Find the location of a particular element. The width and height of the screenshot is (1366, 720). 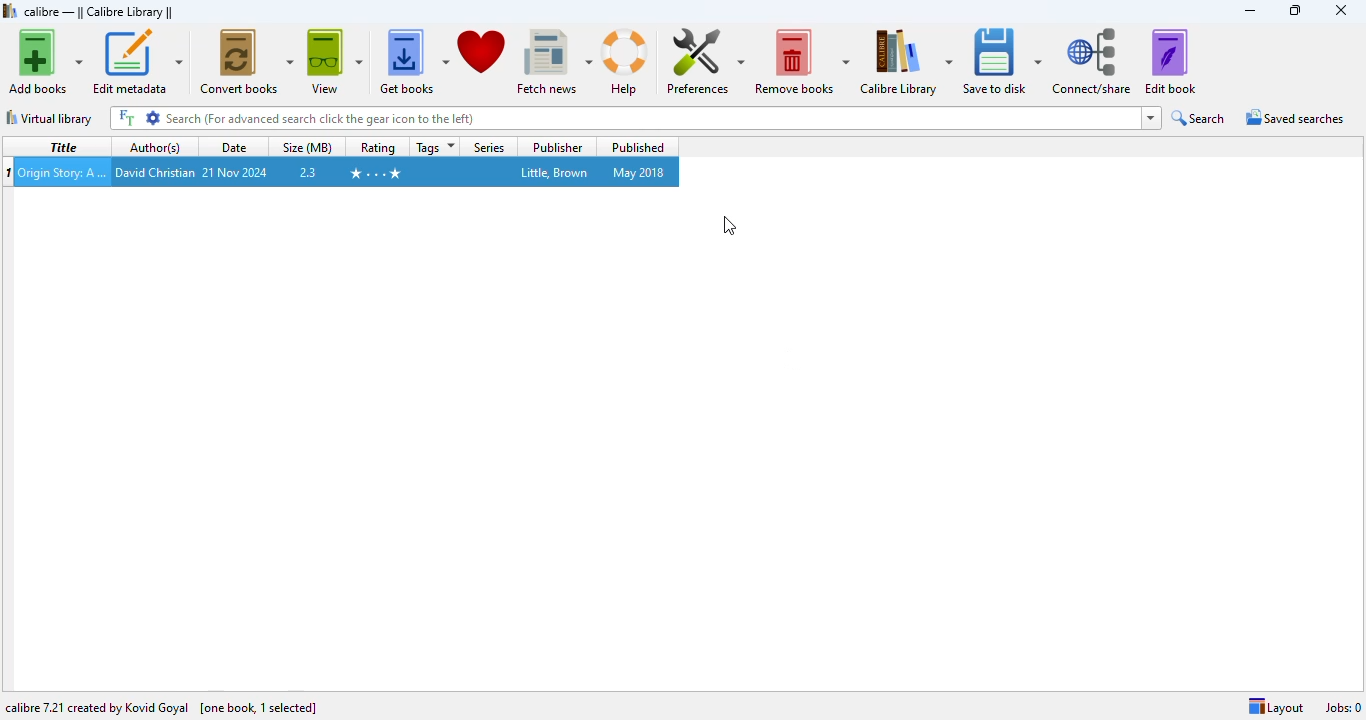

logo is located at coordinates (10, 11).